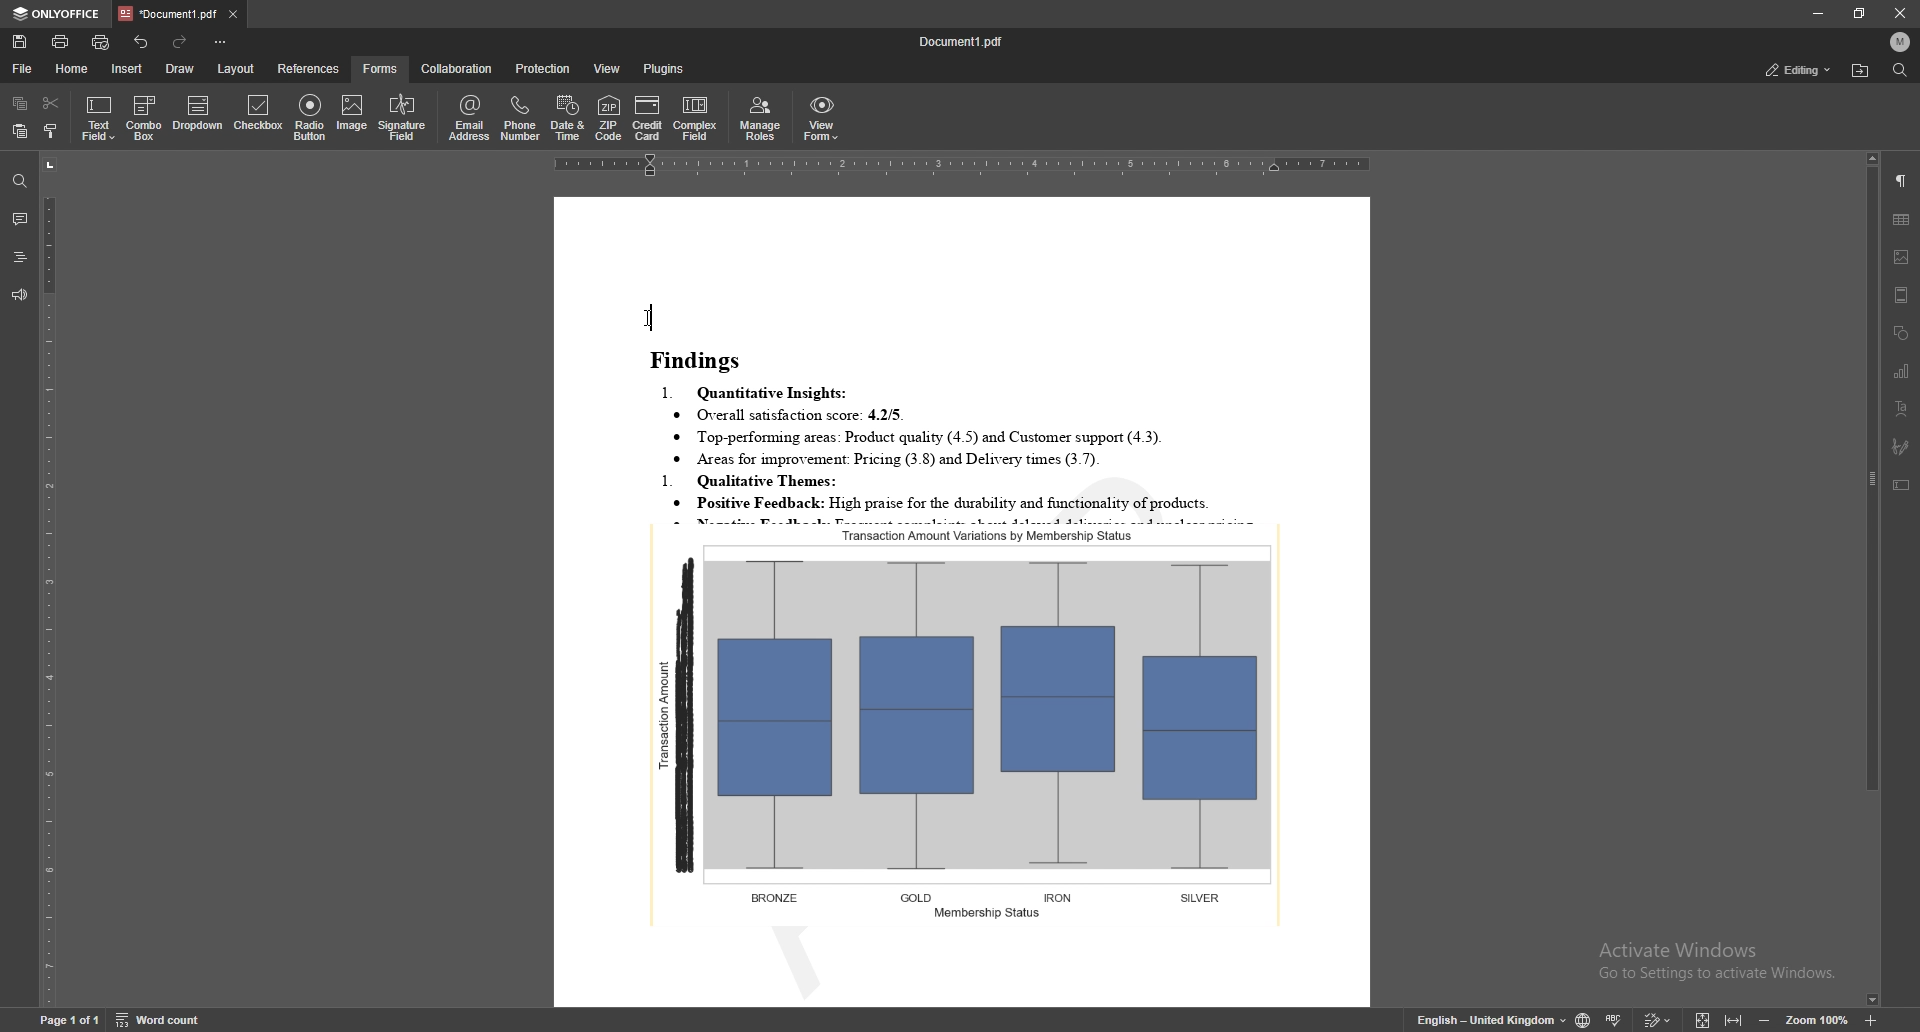 The height and width of the screenshot is (1032, 1920). What do you see at coordinates (1766, 1020) in the screenshot?
I see `zoom out` at bounding box center [1766, 1020].